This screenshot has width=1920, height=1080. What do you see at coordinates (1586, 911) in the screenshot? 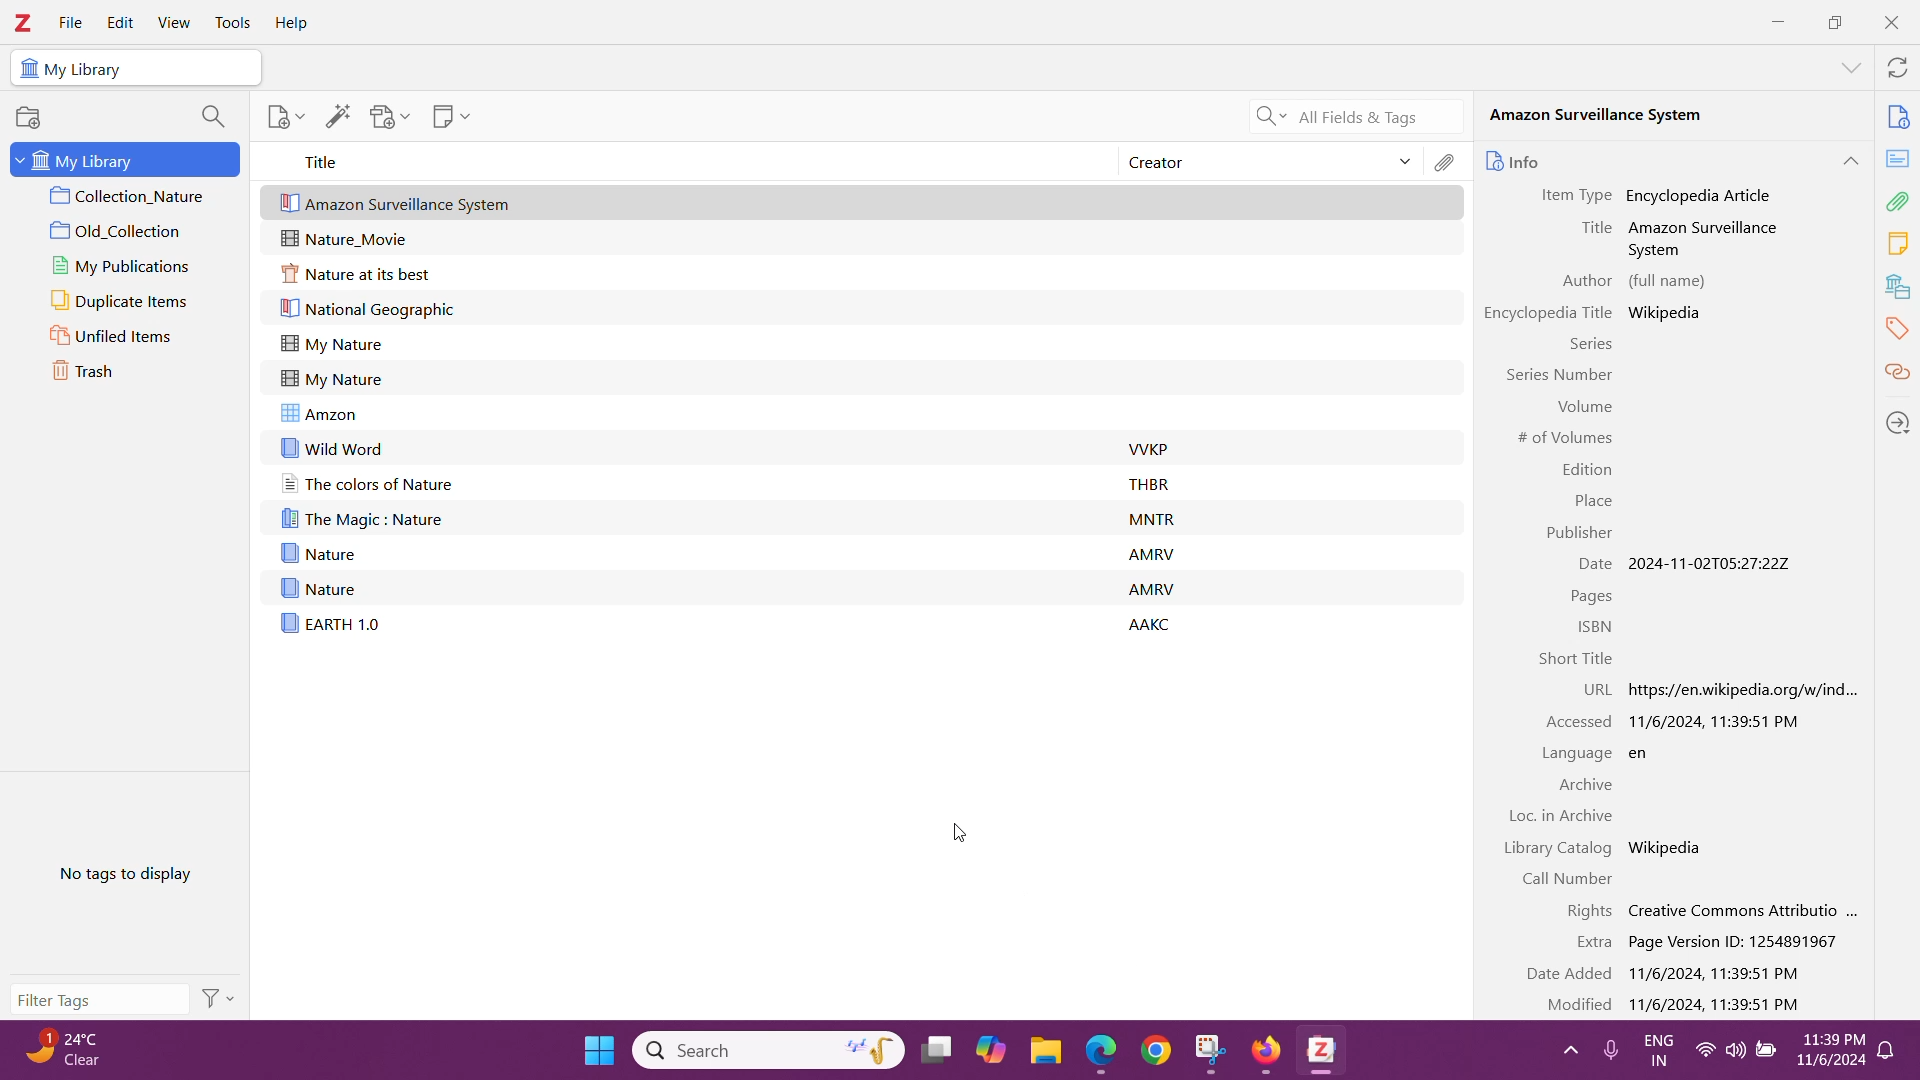
I see `Rights` at bounding box center [1586, 911].